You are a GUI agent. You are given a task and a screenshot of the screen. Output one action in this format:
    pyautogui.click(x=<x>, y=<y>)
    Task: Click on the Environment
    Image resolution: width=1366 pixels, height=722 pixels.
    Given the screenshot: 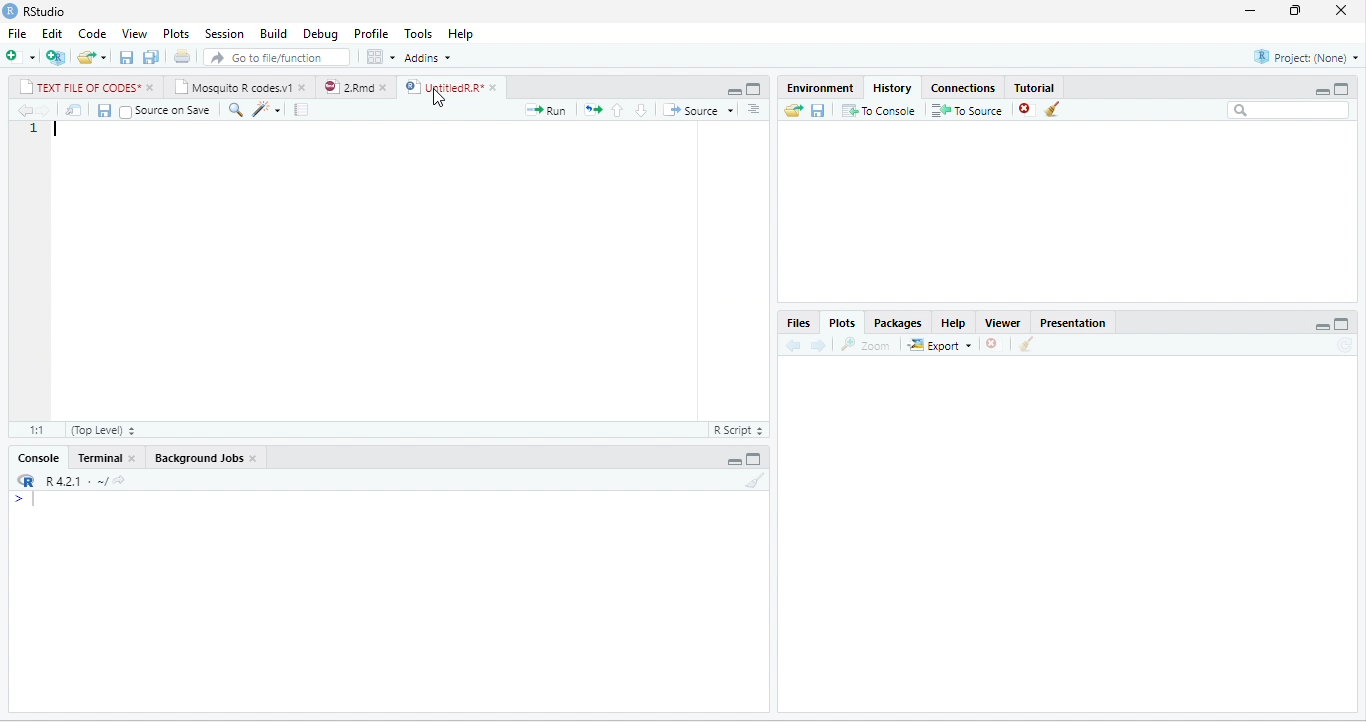 What is the action you would take?
    pyautogui.click(x=819, y=88)
    